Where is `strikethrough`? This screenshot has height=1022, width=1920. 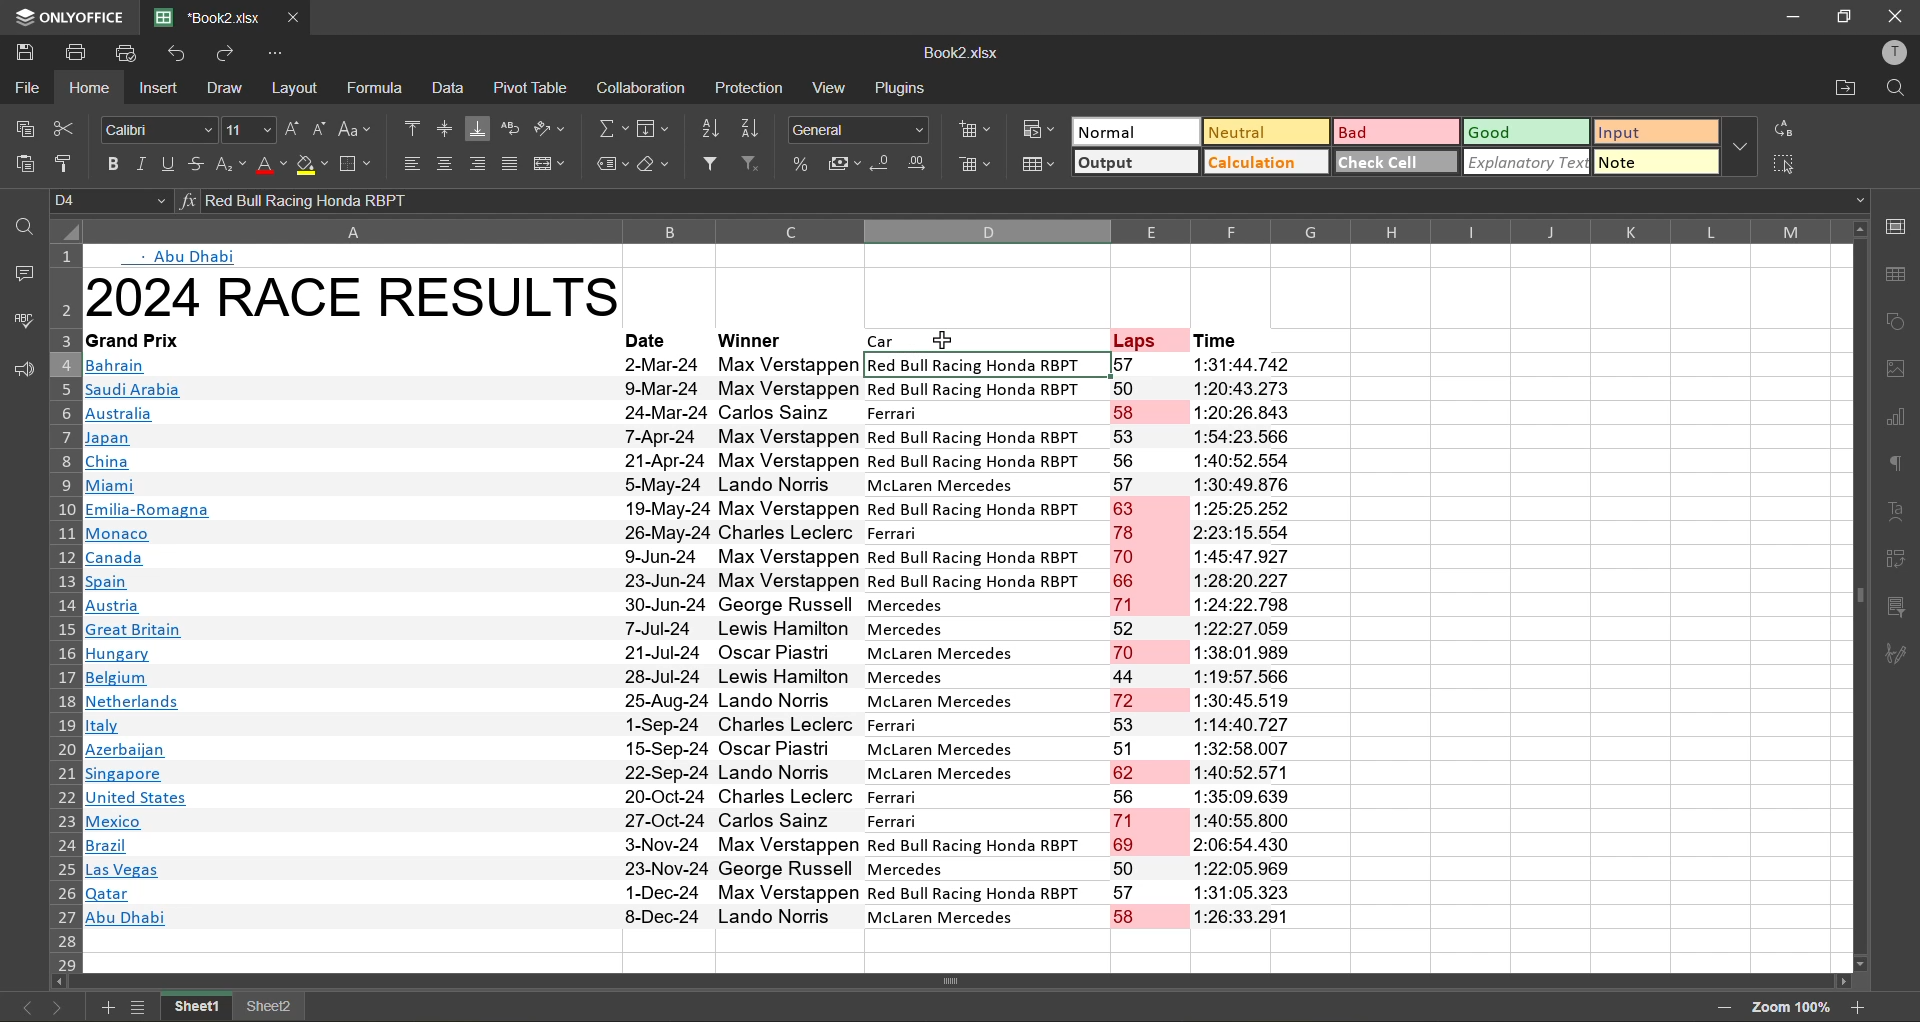
strikethrough is located at coordinates (200, 165).